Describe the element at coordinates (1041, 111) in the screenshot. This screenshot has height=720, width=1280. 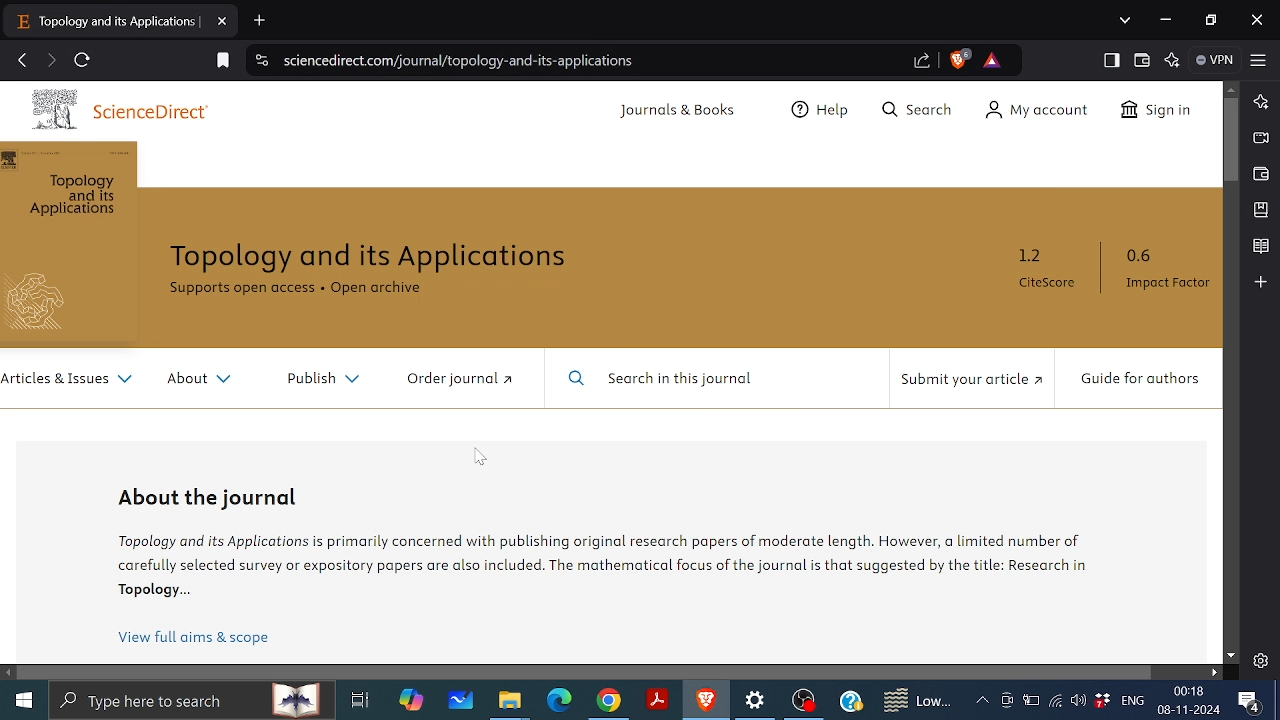
I see `My account` at that location.